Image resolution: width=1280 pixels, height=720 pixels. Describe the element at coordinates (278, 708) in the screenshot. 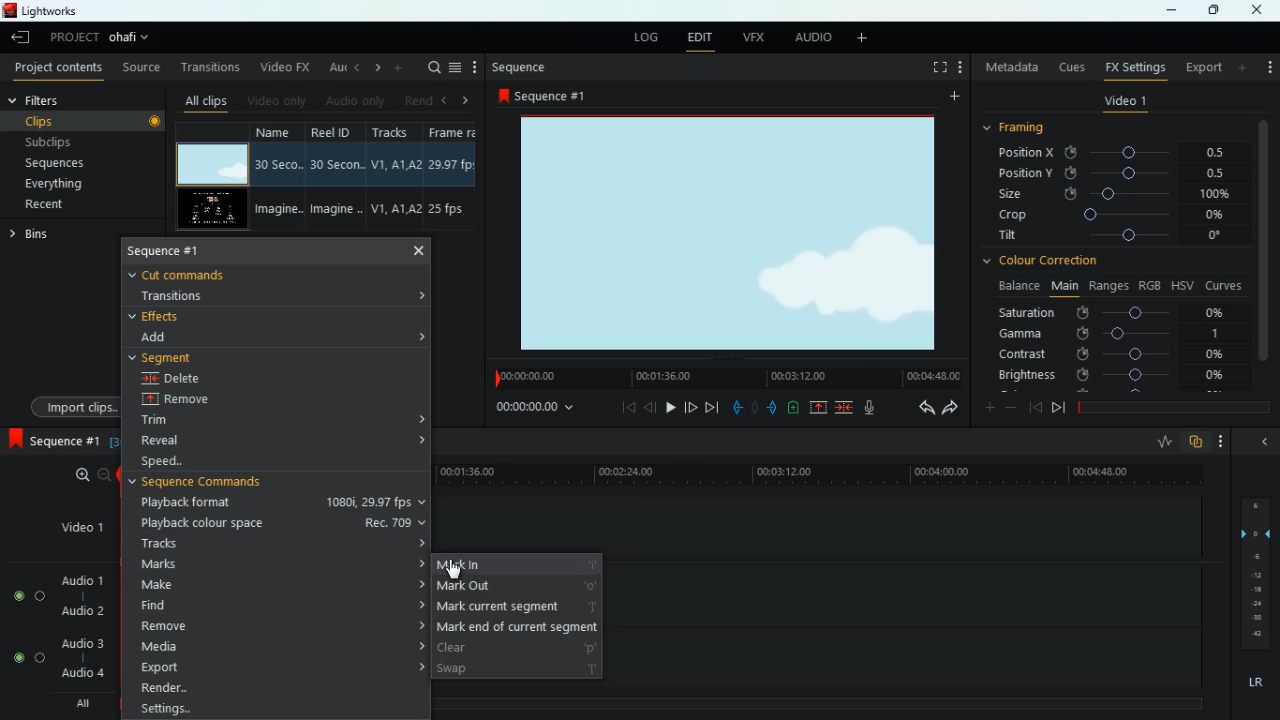

I see `settings` at that location.